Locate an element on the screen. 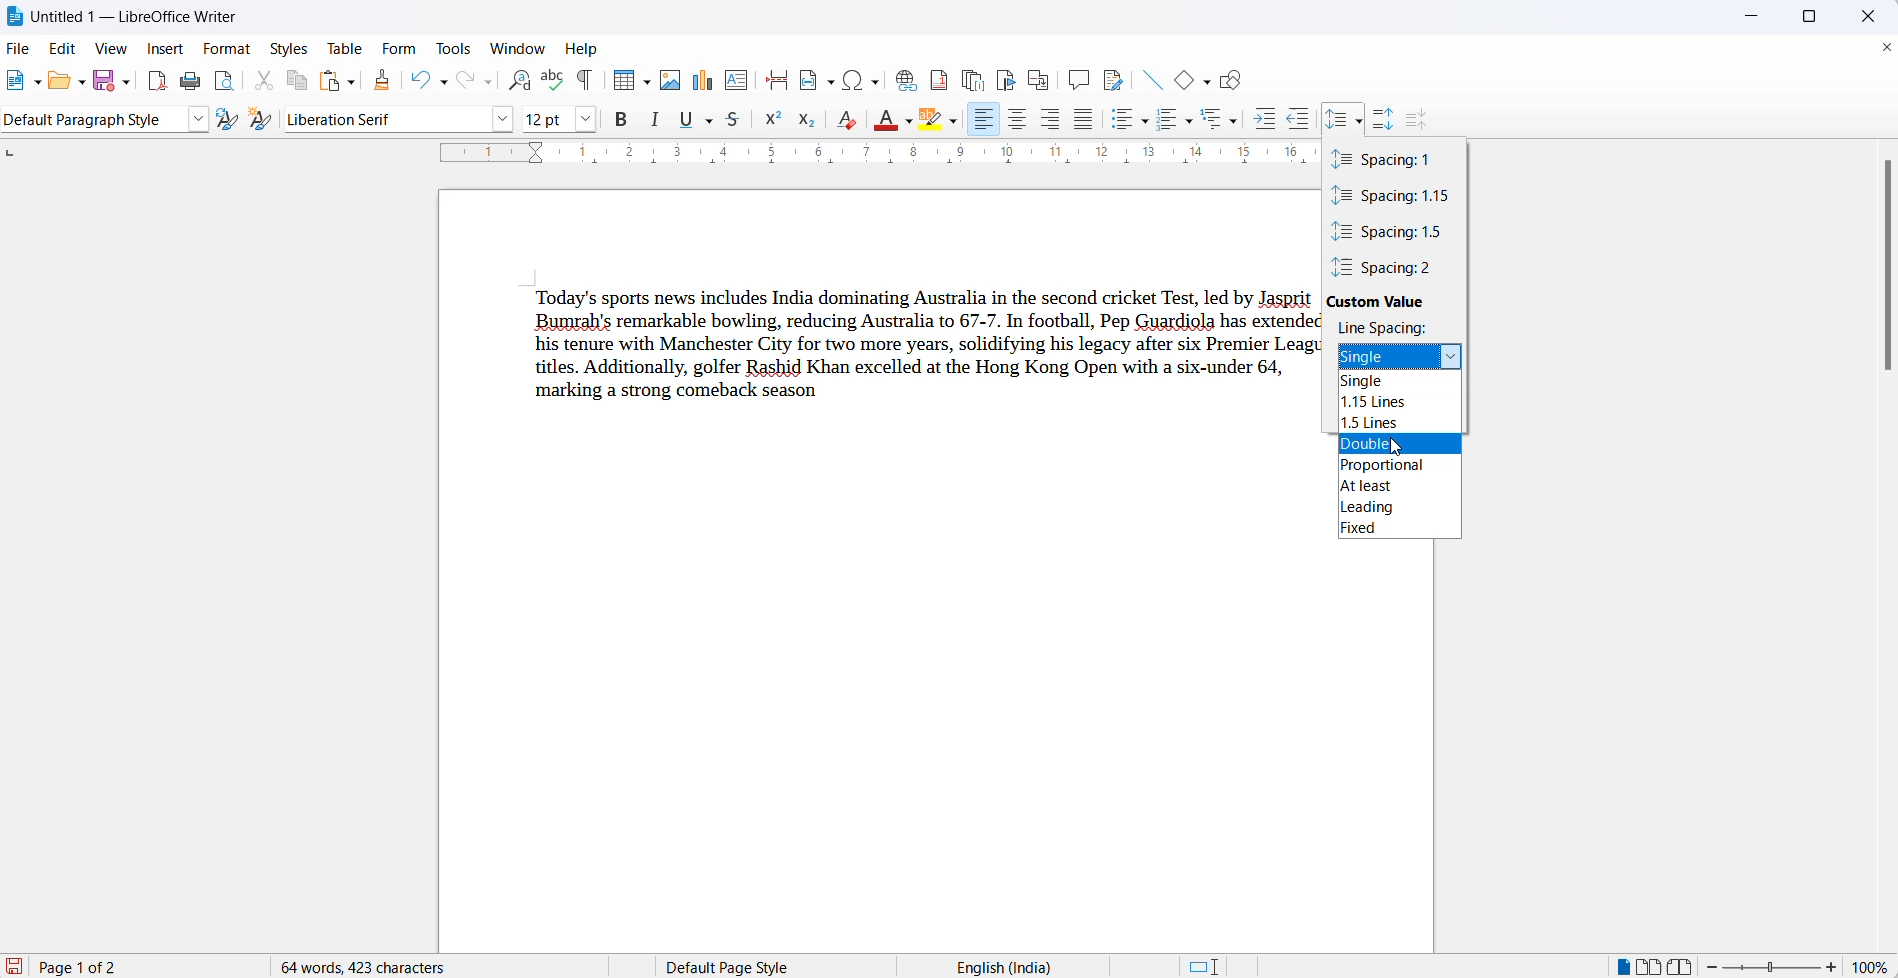 This screenshot has height=978, width=1898. fill color is located at coordinates (884, 120).